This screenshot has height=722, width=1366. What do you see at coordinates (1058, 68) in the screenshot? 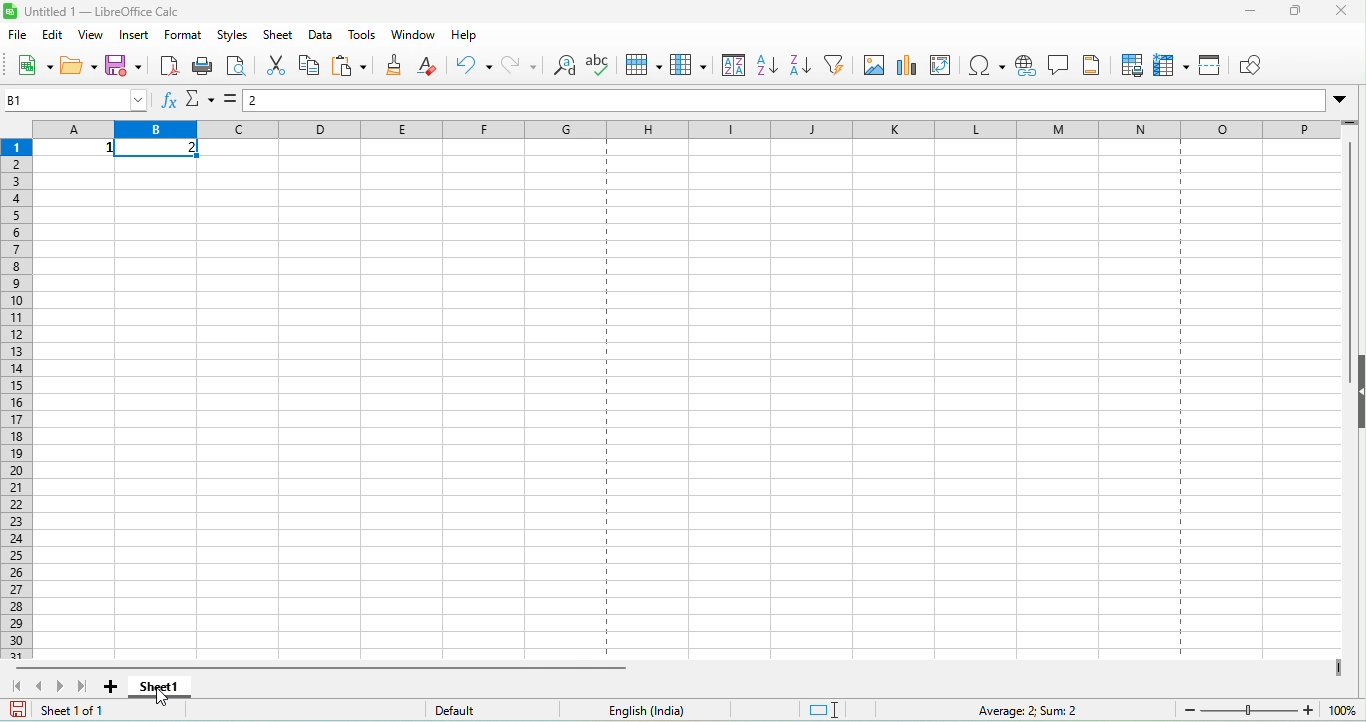
I see `insert comment` at bounding box center [1058, 68].